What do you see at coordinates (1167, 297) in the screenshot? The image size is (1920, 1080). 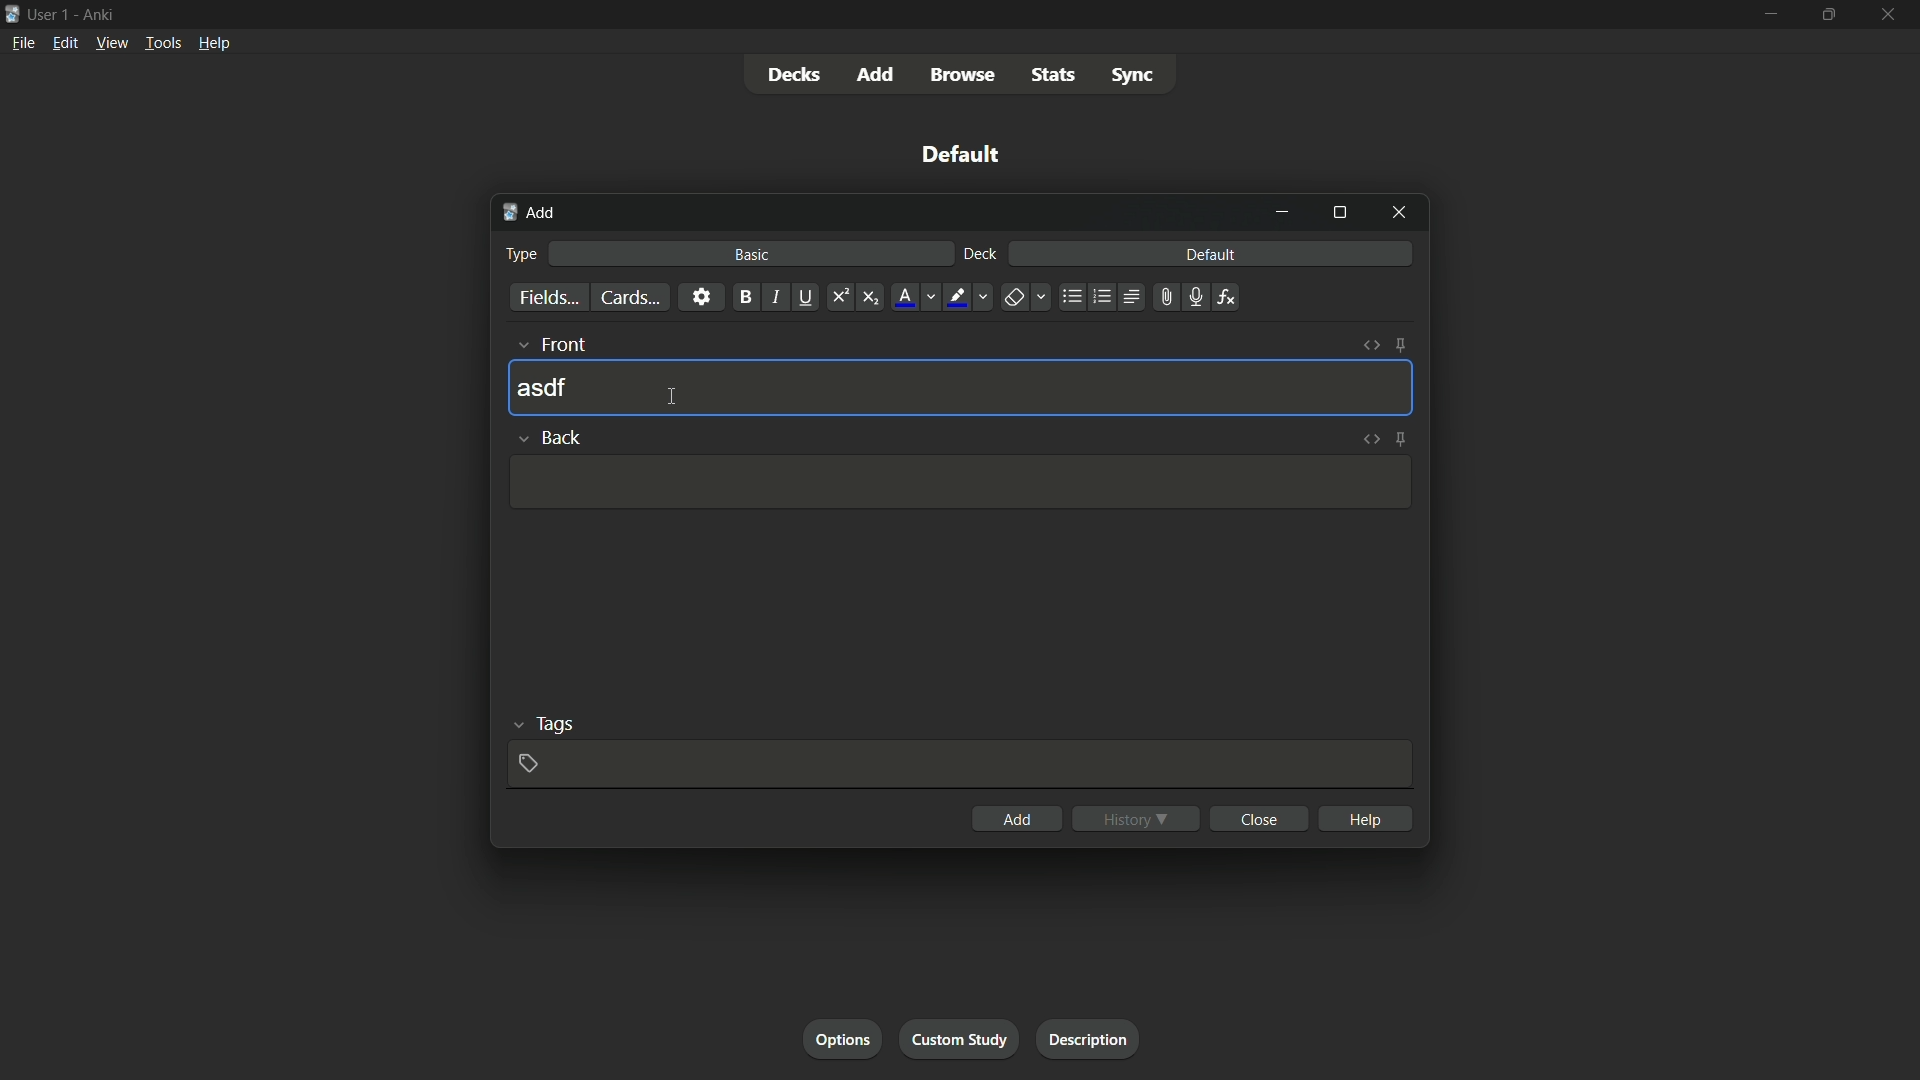 I see `attach file` at bounding box center [1167, 297].